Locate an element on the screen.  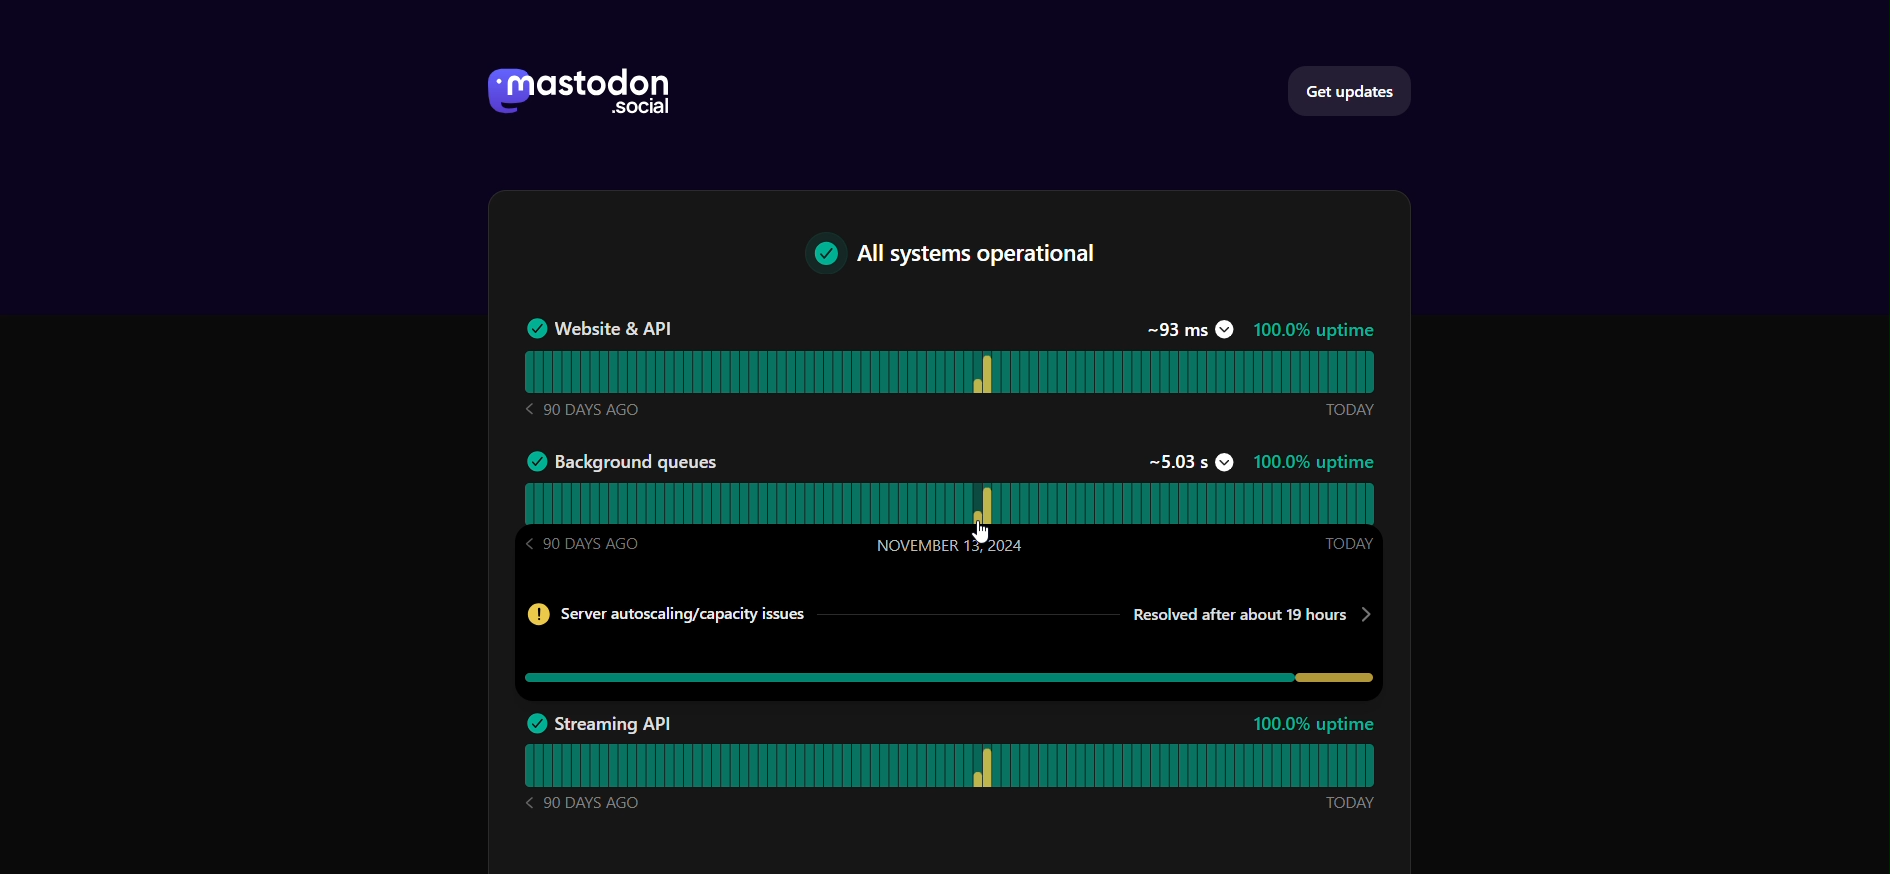
~93 ms is located at coordinates (1187, 328).